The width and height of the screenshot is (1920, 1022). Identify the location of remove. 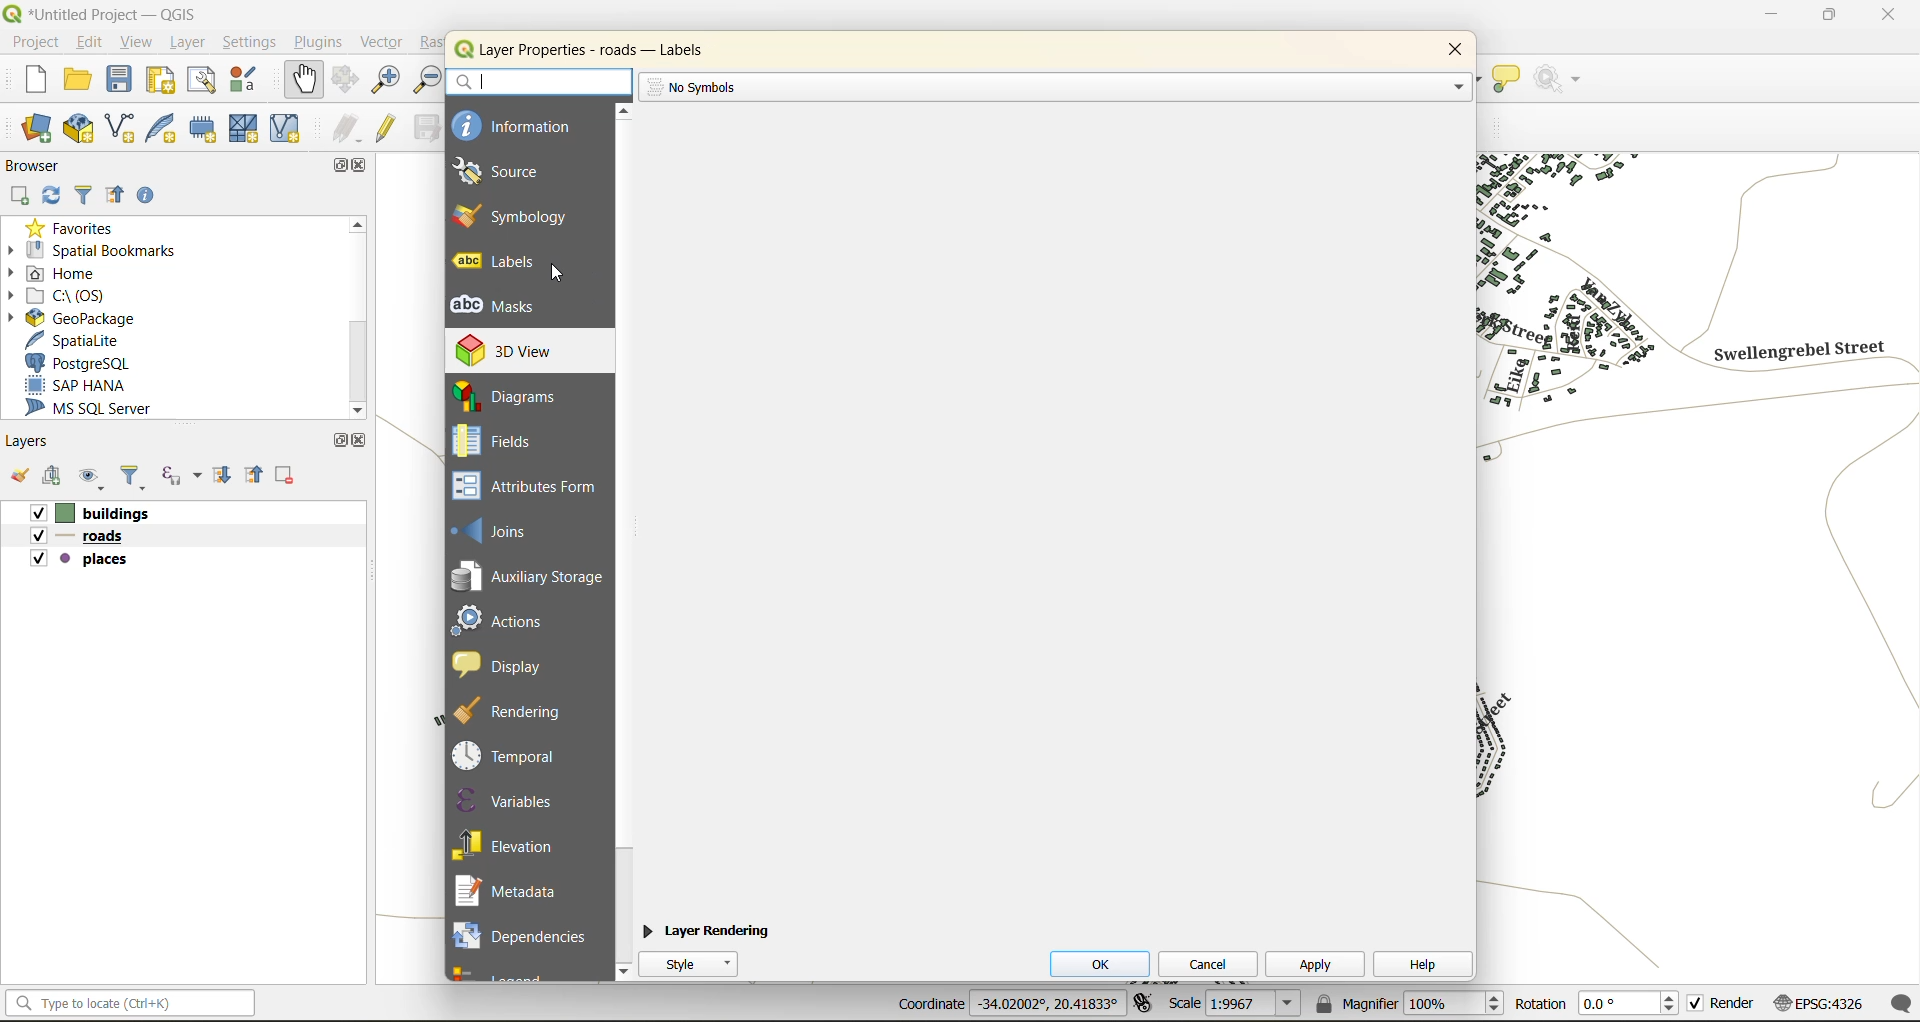
(283, 478).